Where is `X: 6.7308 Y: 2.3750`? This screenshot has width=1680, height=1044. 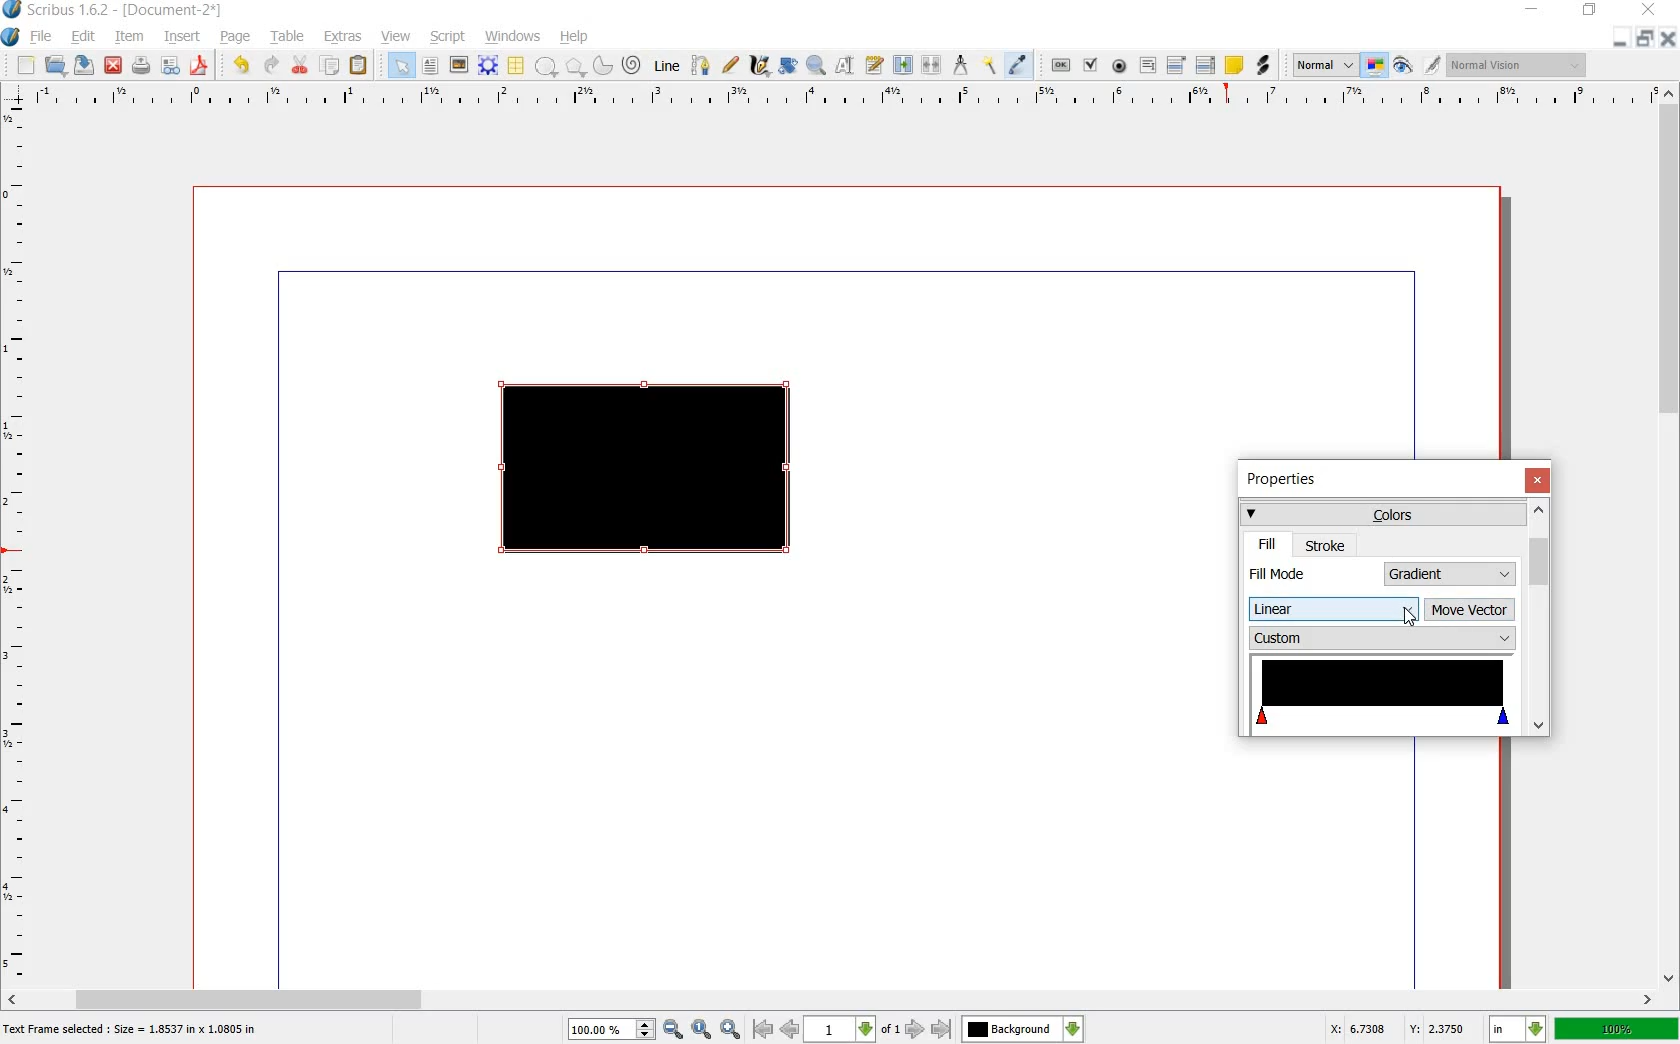 X: 6.7308 Y: 2.3750 is located at coordinates (1397, 1028).